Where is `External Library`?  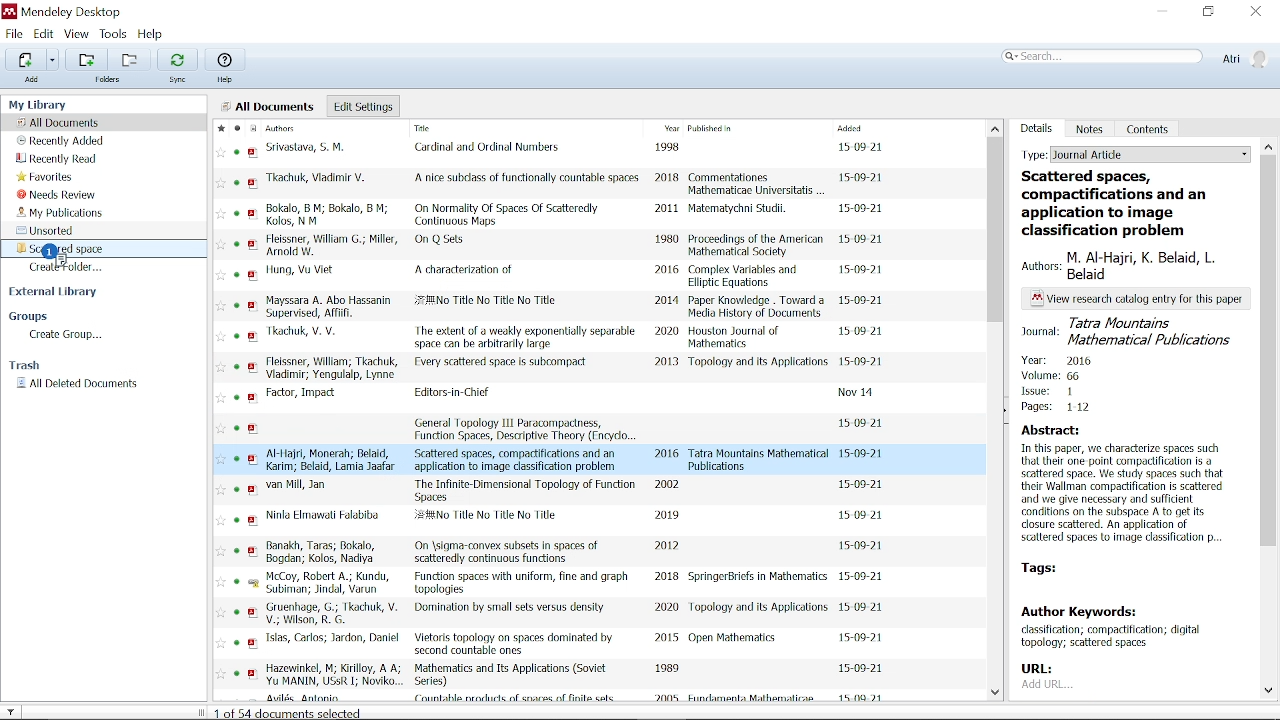
External Library is located at coordinates (56, 293).